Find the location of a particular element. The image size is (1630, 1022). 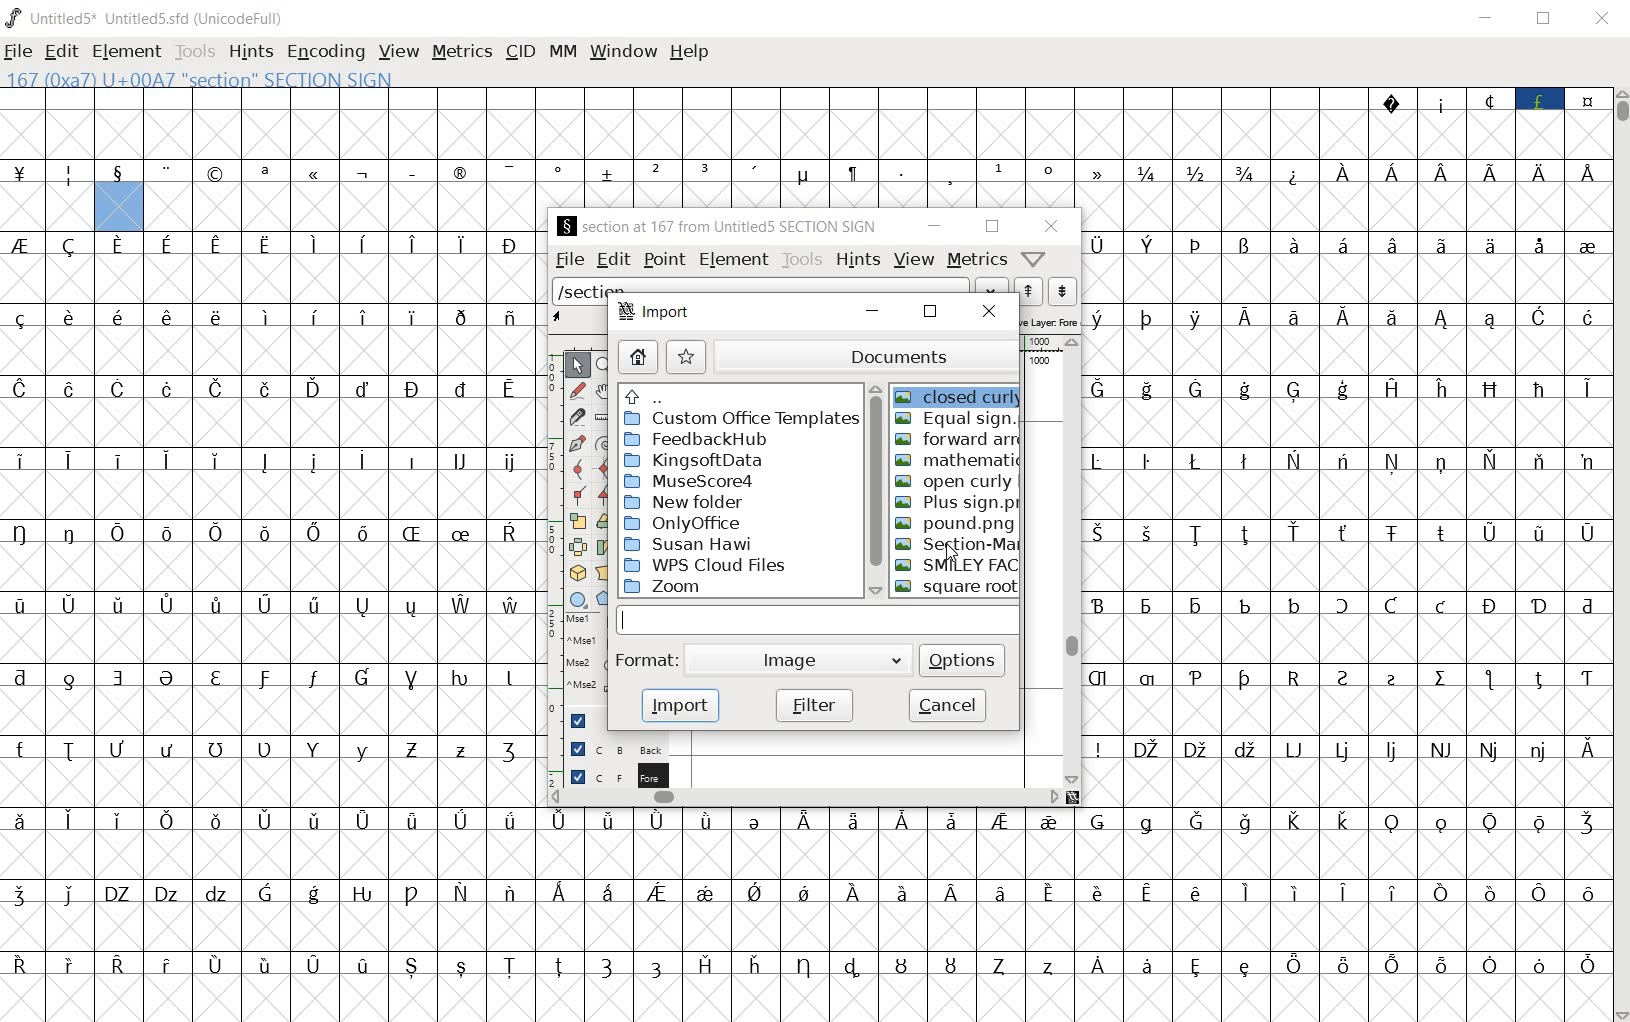

Guide is located at coordinates (584, 721).